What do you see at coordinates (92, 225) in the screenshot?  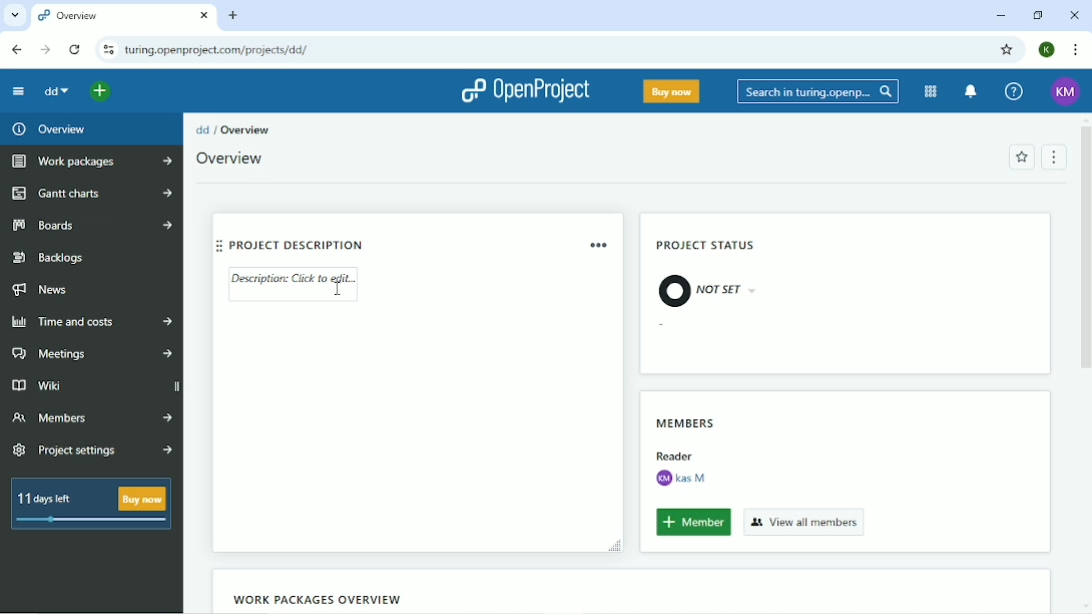 I see `Boards` at bounding box center [92, 225].